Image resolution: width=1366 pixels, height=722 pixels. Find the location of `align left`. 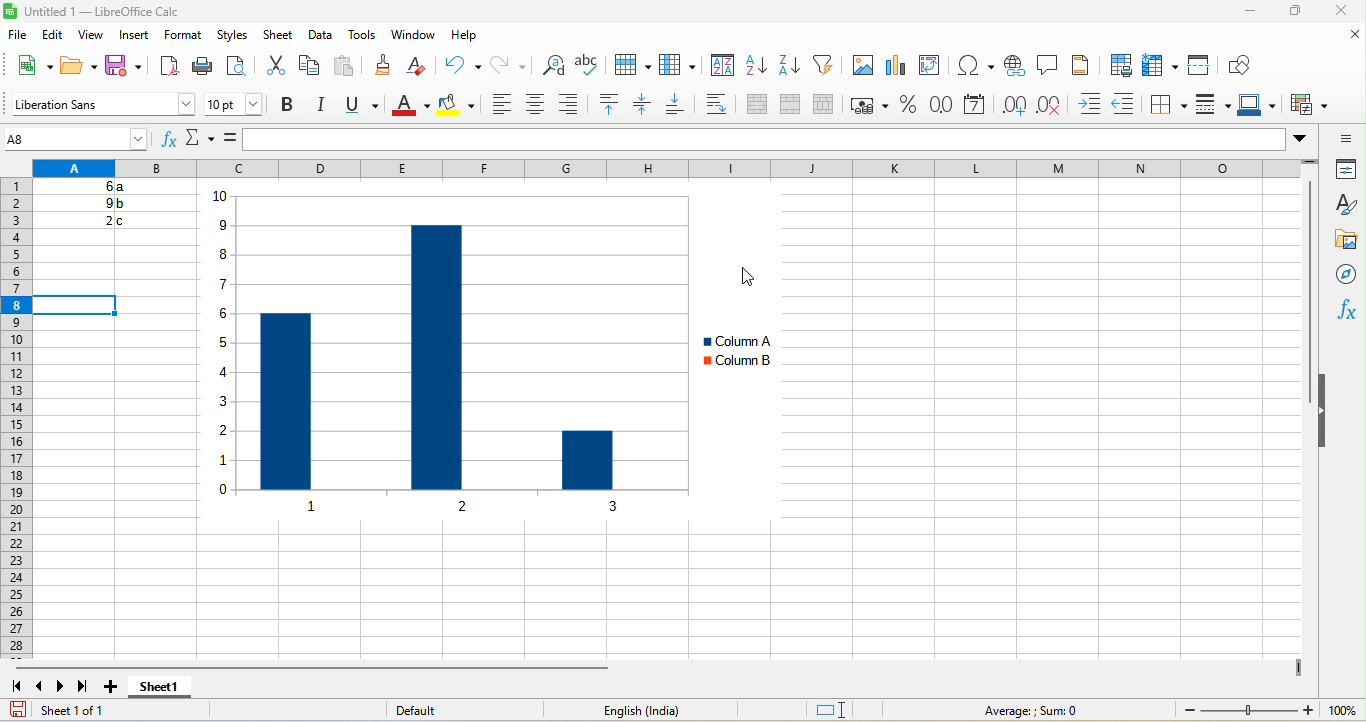

align left is located at coordinates (497, 107).